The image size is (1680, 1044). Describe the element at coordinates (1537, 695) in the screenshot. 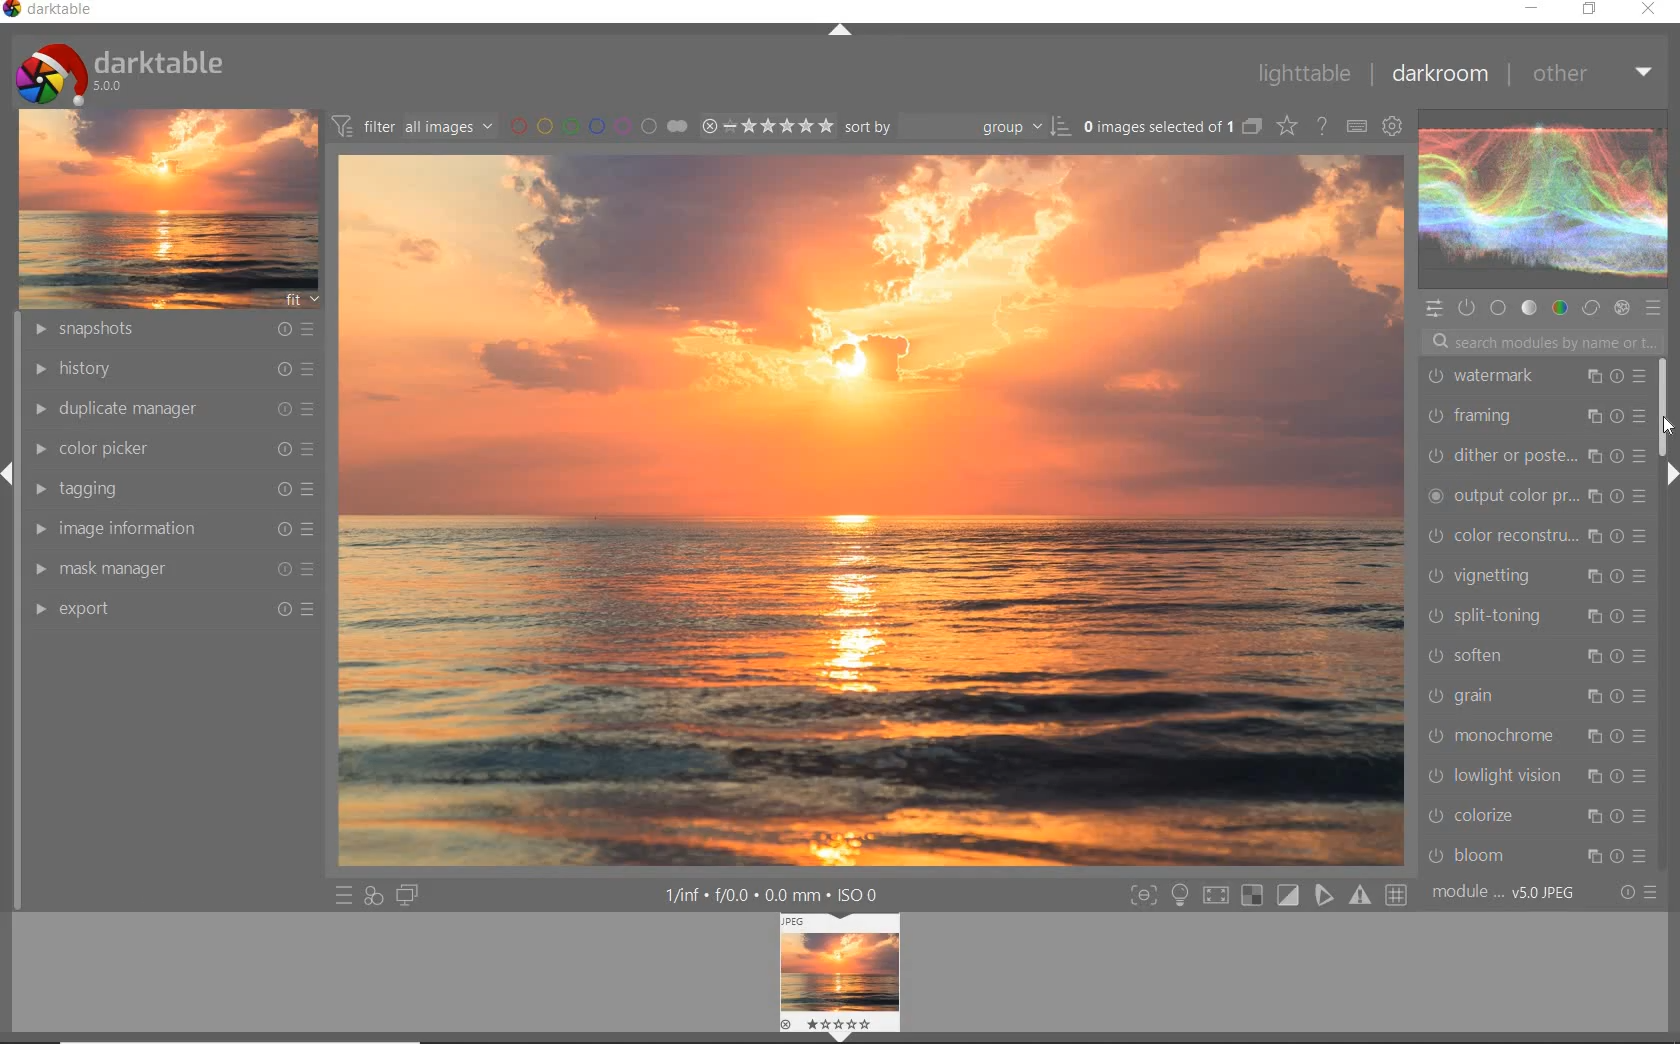

I see `GRAIN` at that location.